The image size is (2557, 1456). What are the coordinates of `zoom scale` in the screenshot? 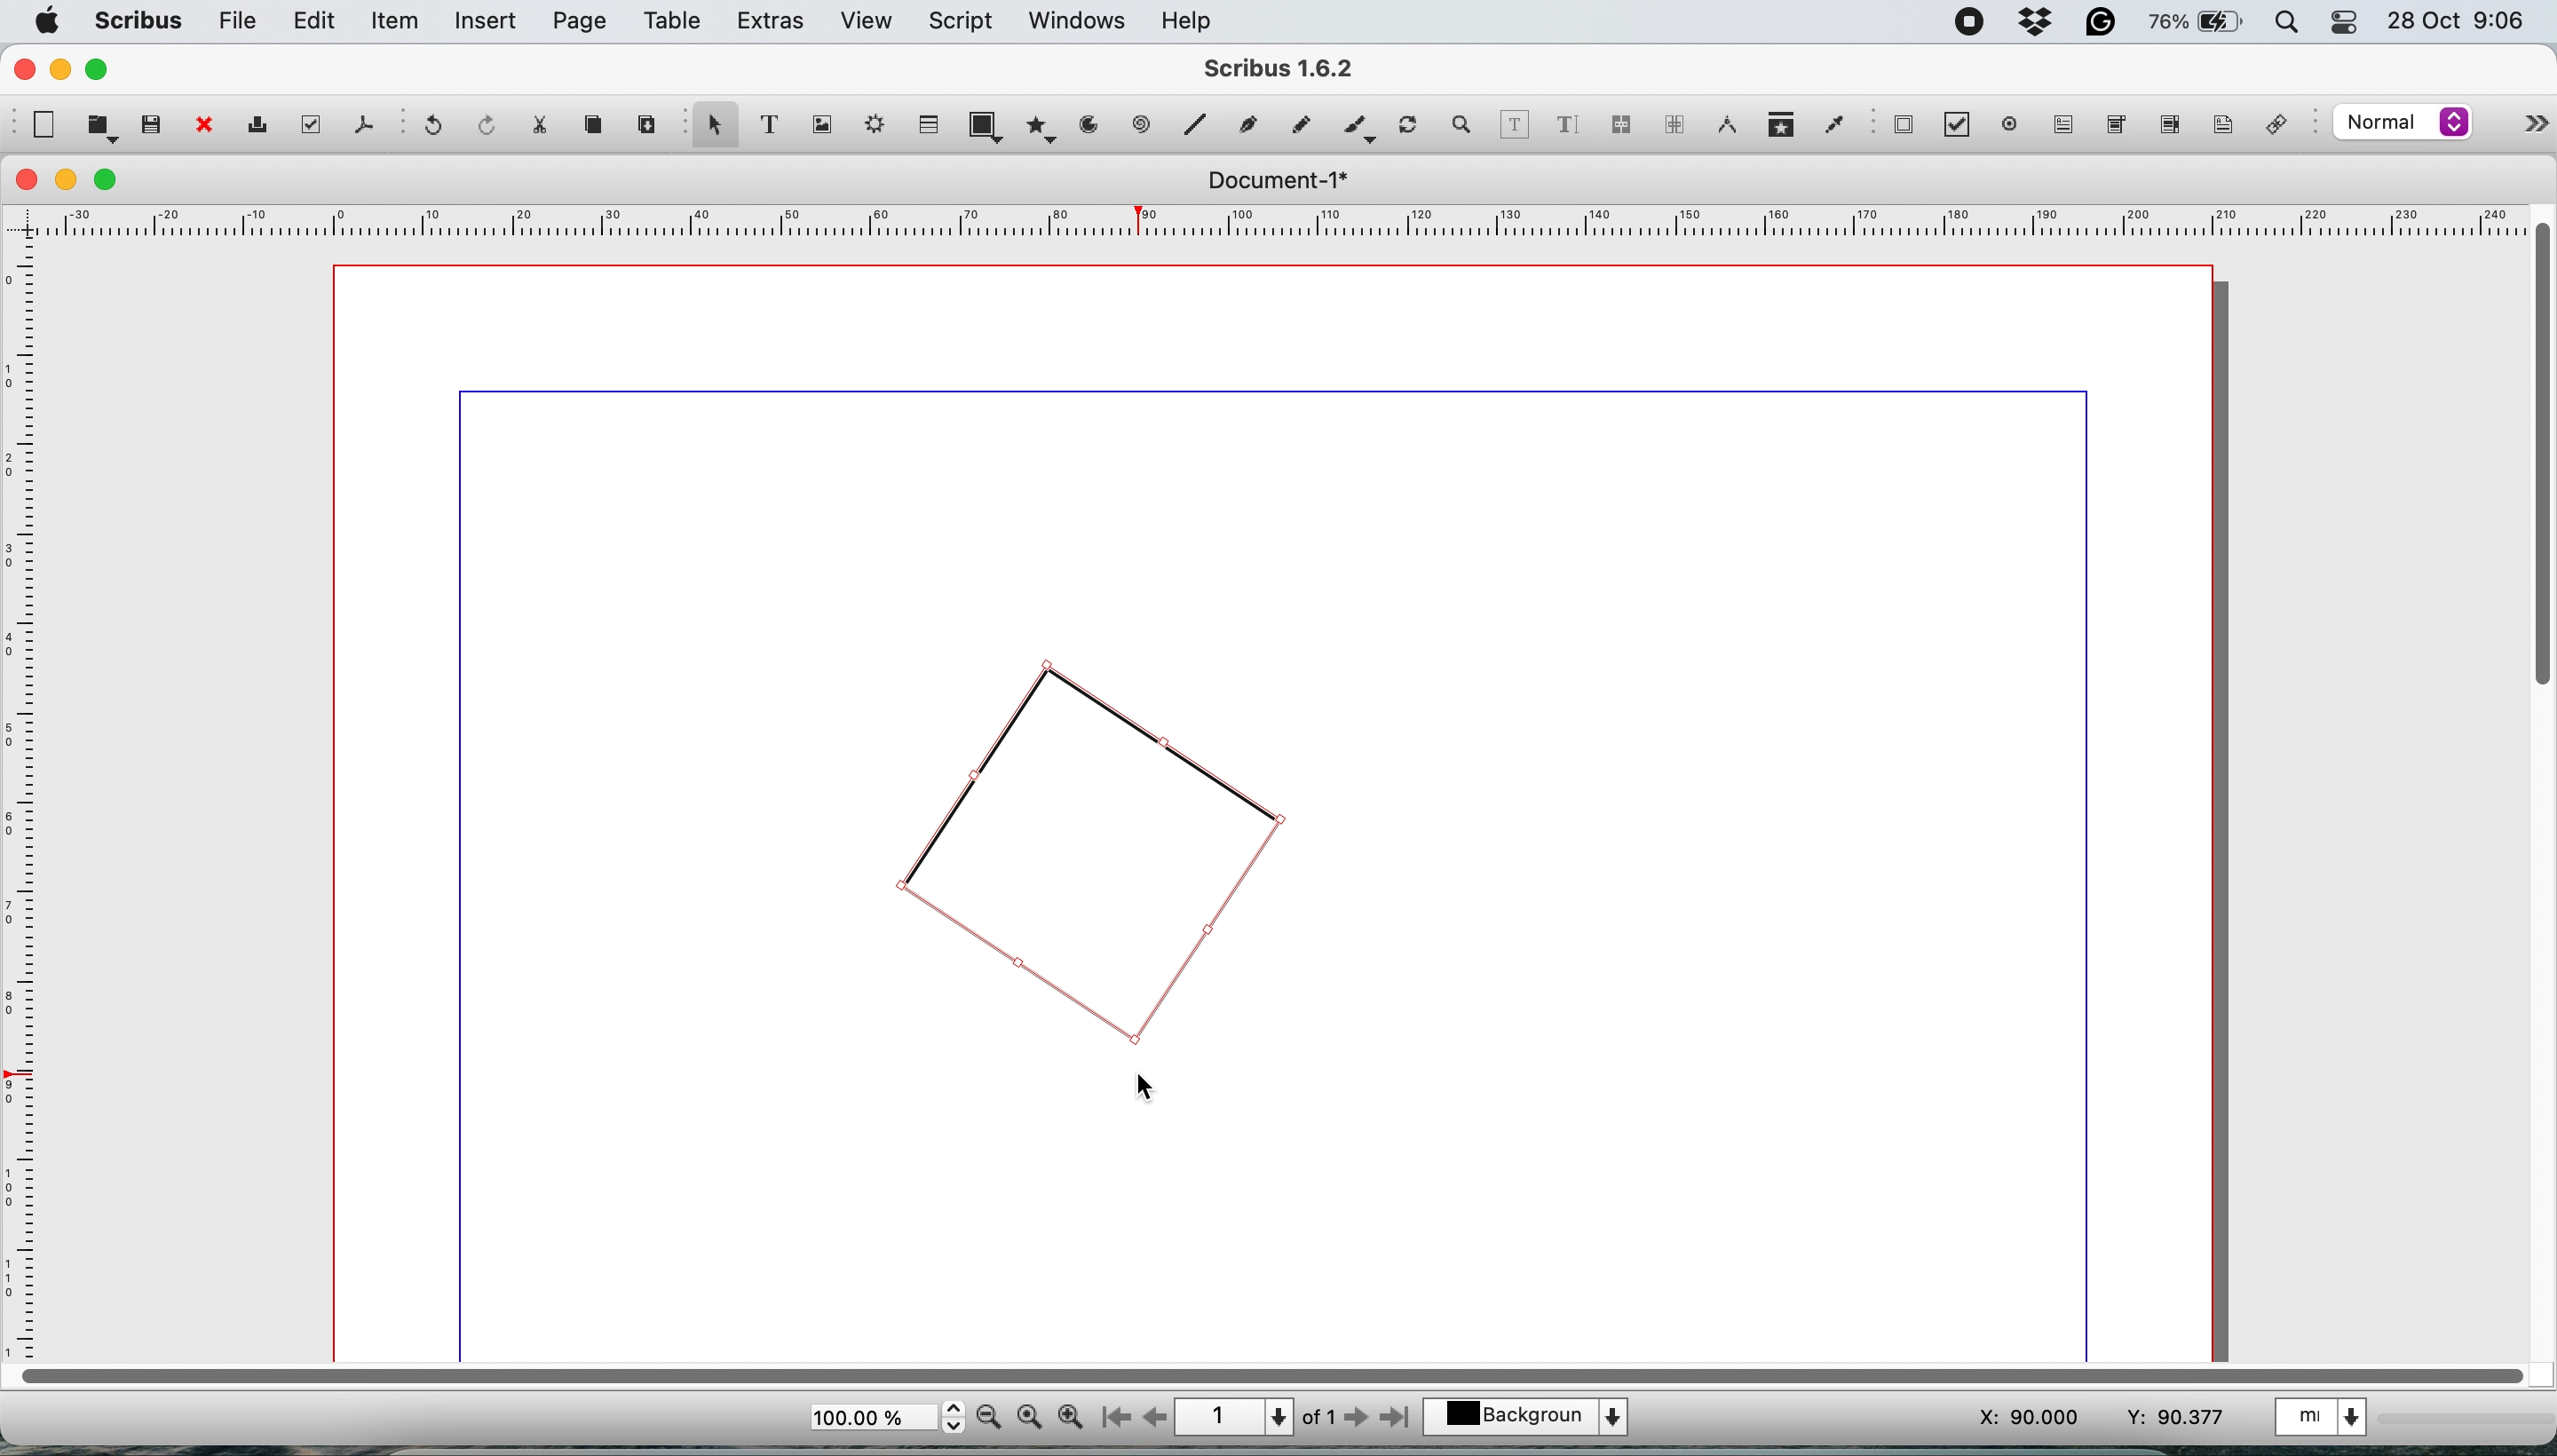 It's located at (885, 1418).